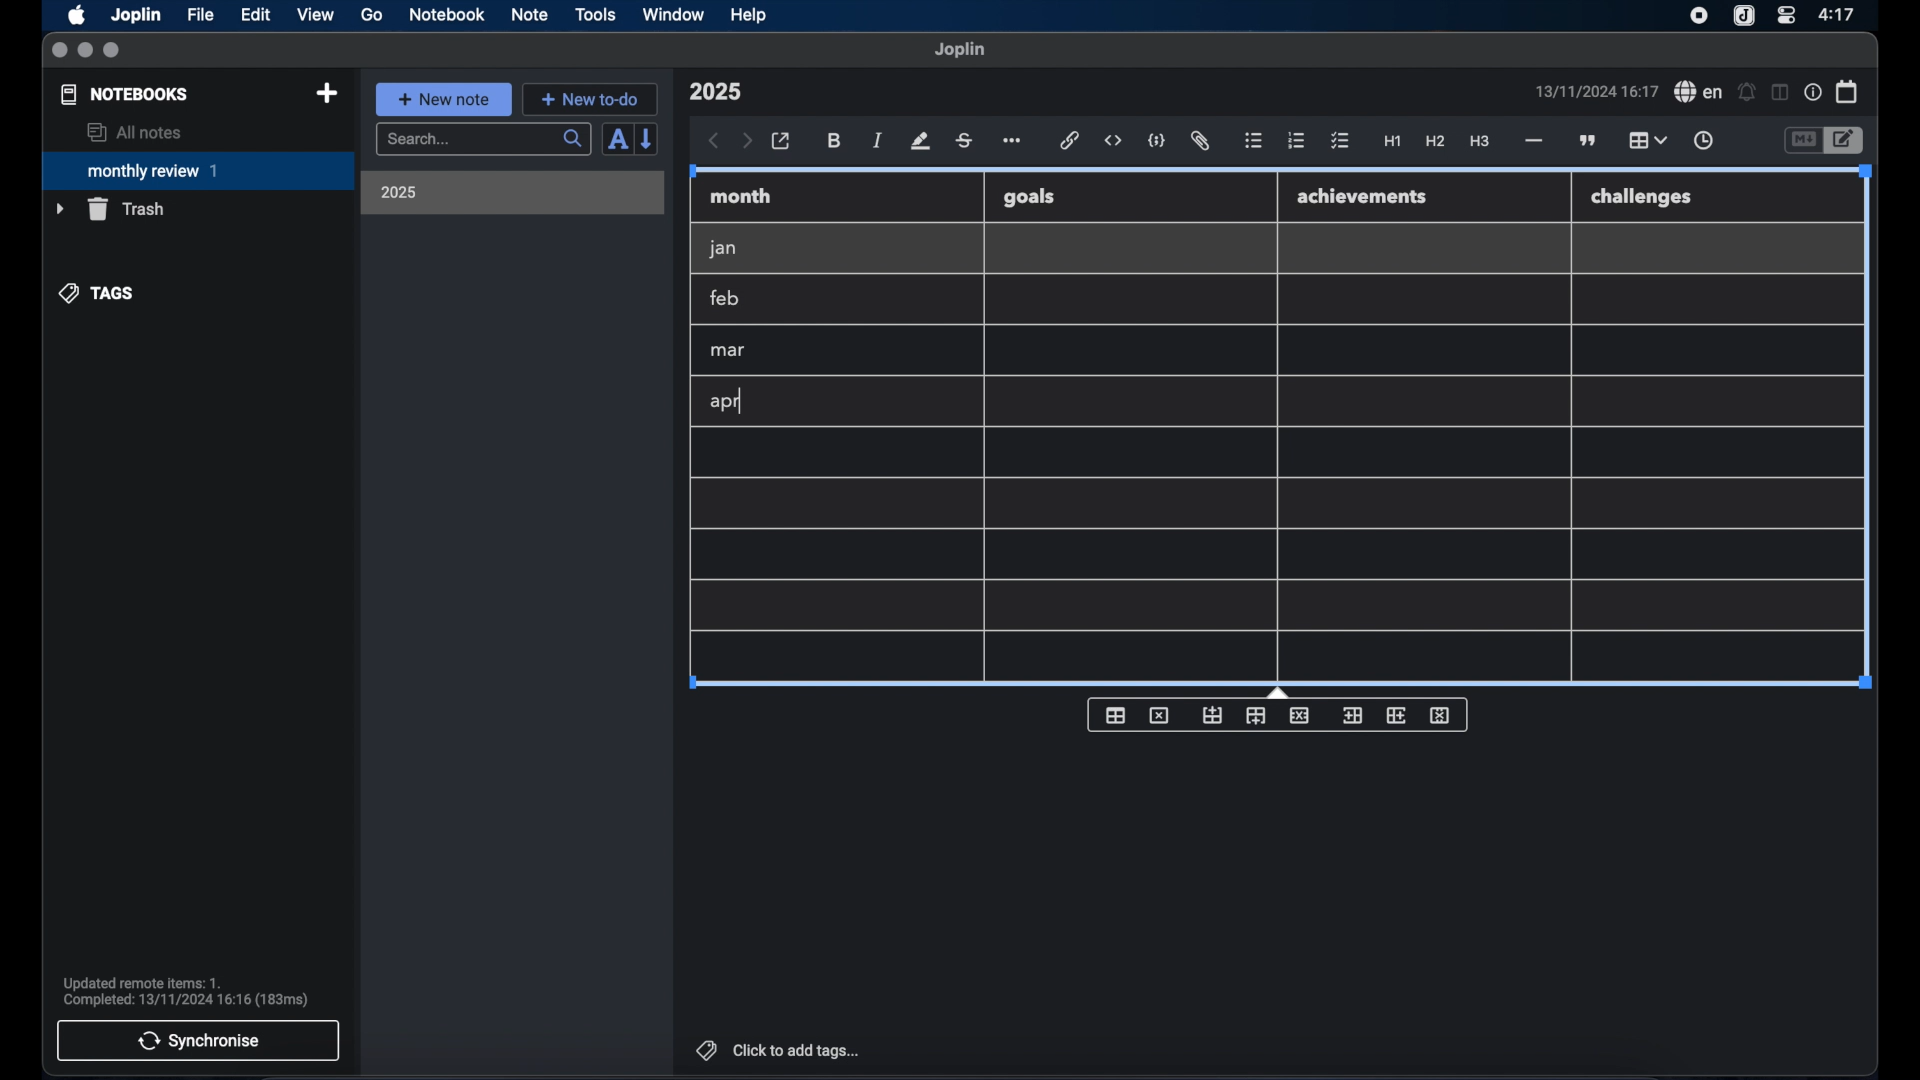 The height and width of the screenshot is (1080, 1920). What do you see at coordinates (98, 293) in the screenshot?
I see `tags` at bounding box center [98, 293].